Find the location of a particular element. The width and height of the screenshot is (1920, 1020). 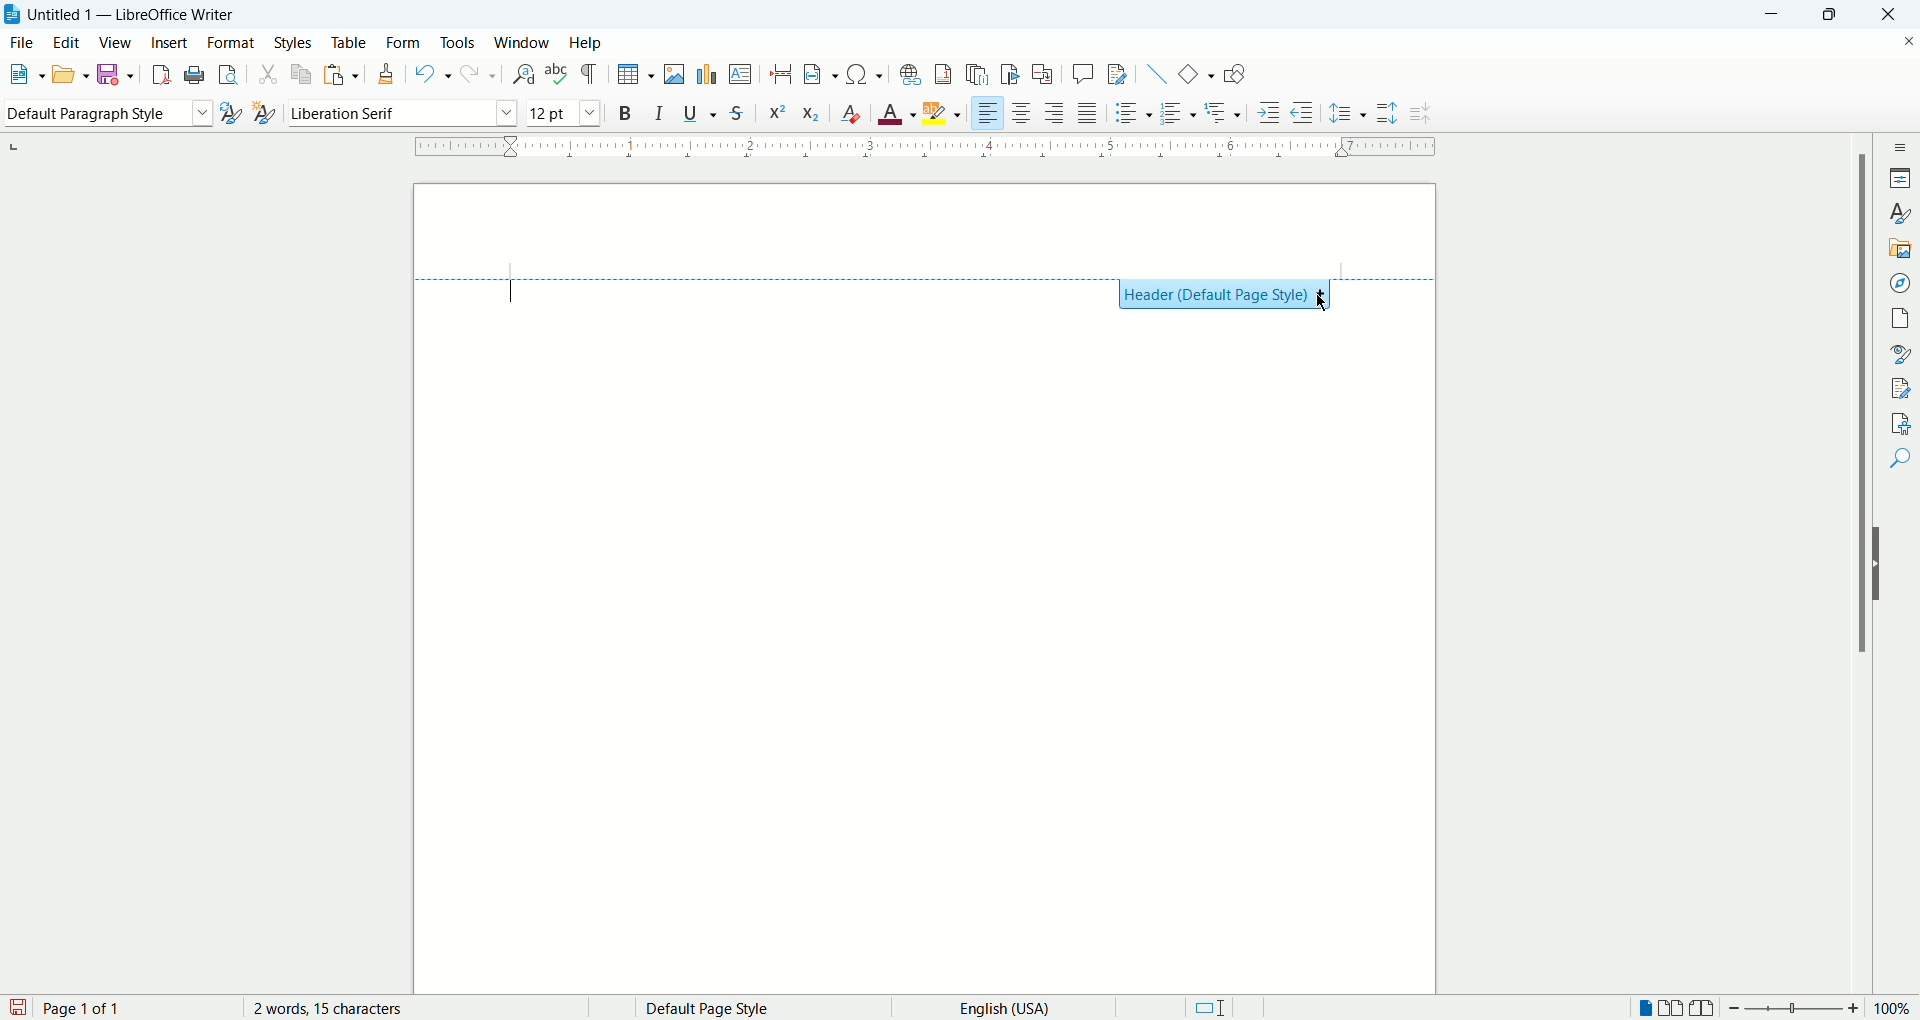

vertical scroll bar is located at coordinates (1856, 564).